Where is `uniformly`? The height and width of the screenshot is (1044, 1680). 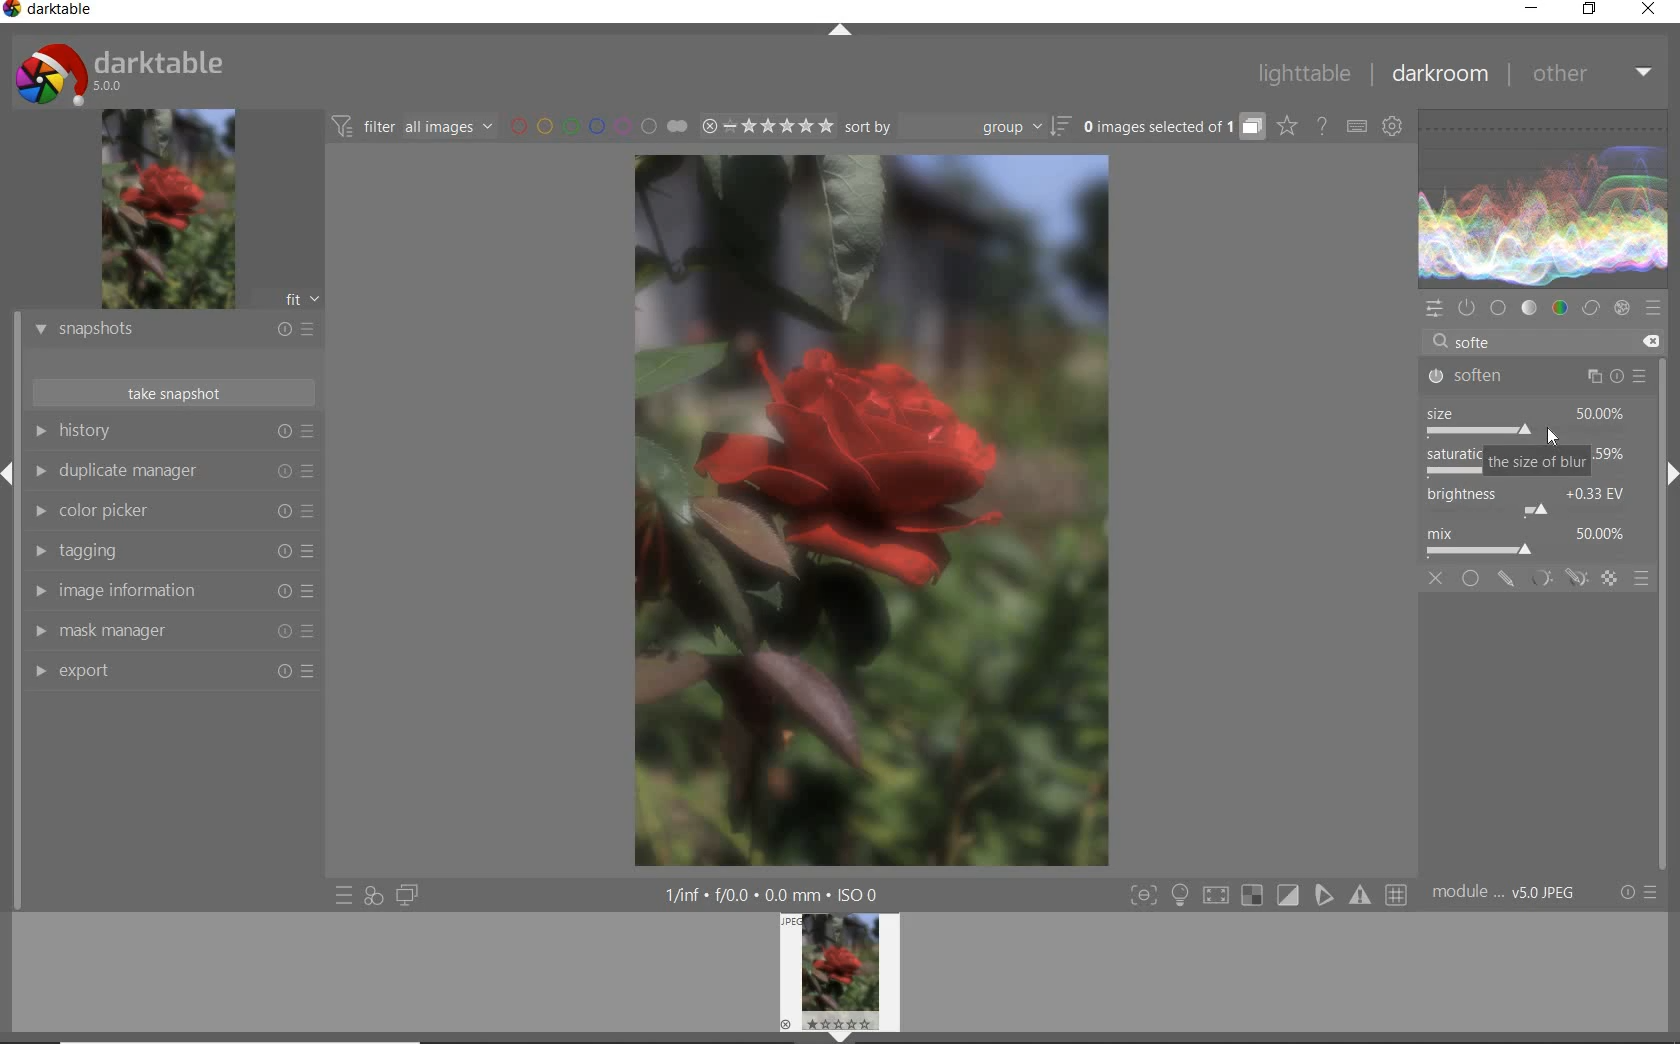 uniformly is located at coordinates (1471, 578).